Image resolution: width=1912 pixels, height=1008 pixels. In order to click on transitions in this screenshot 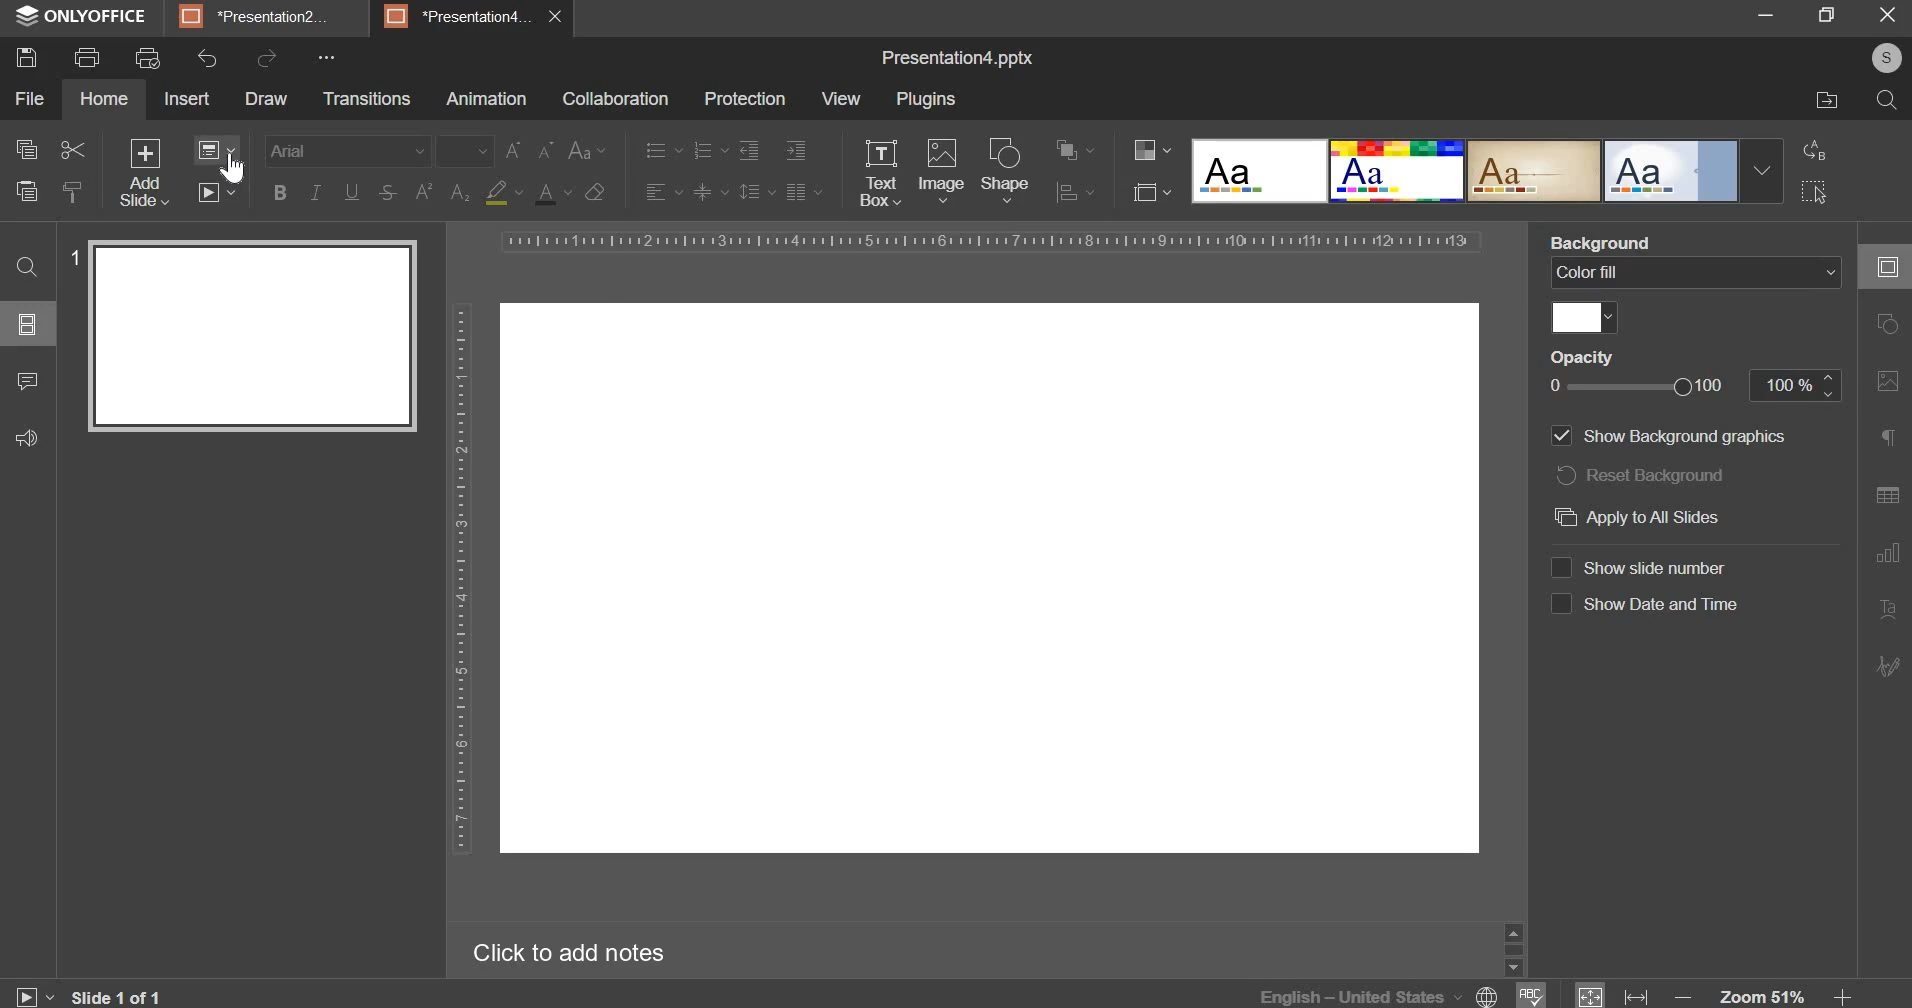, I will do `click(368, 99)`.